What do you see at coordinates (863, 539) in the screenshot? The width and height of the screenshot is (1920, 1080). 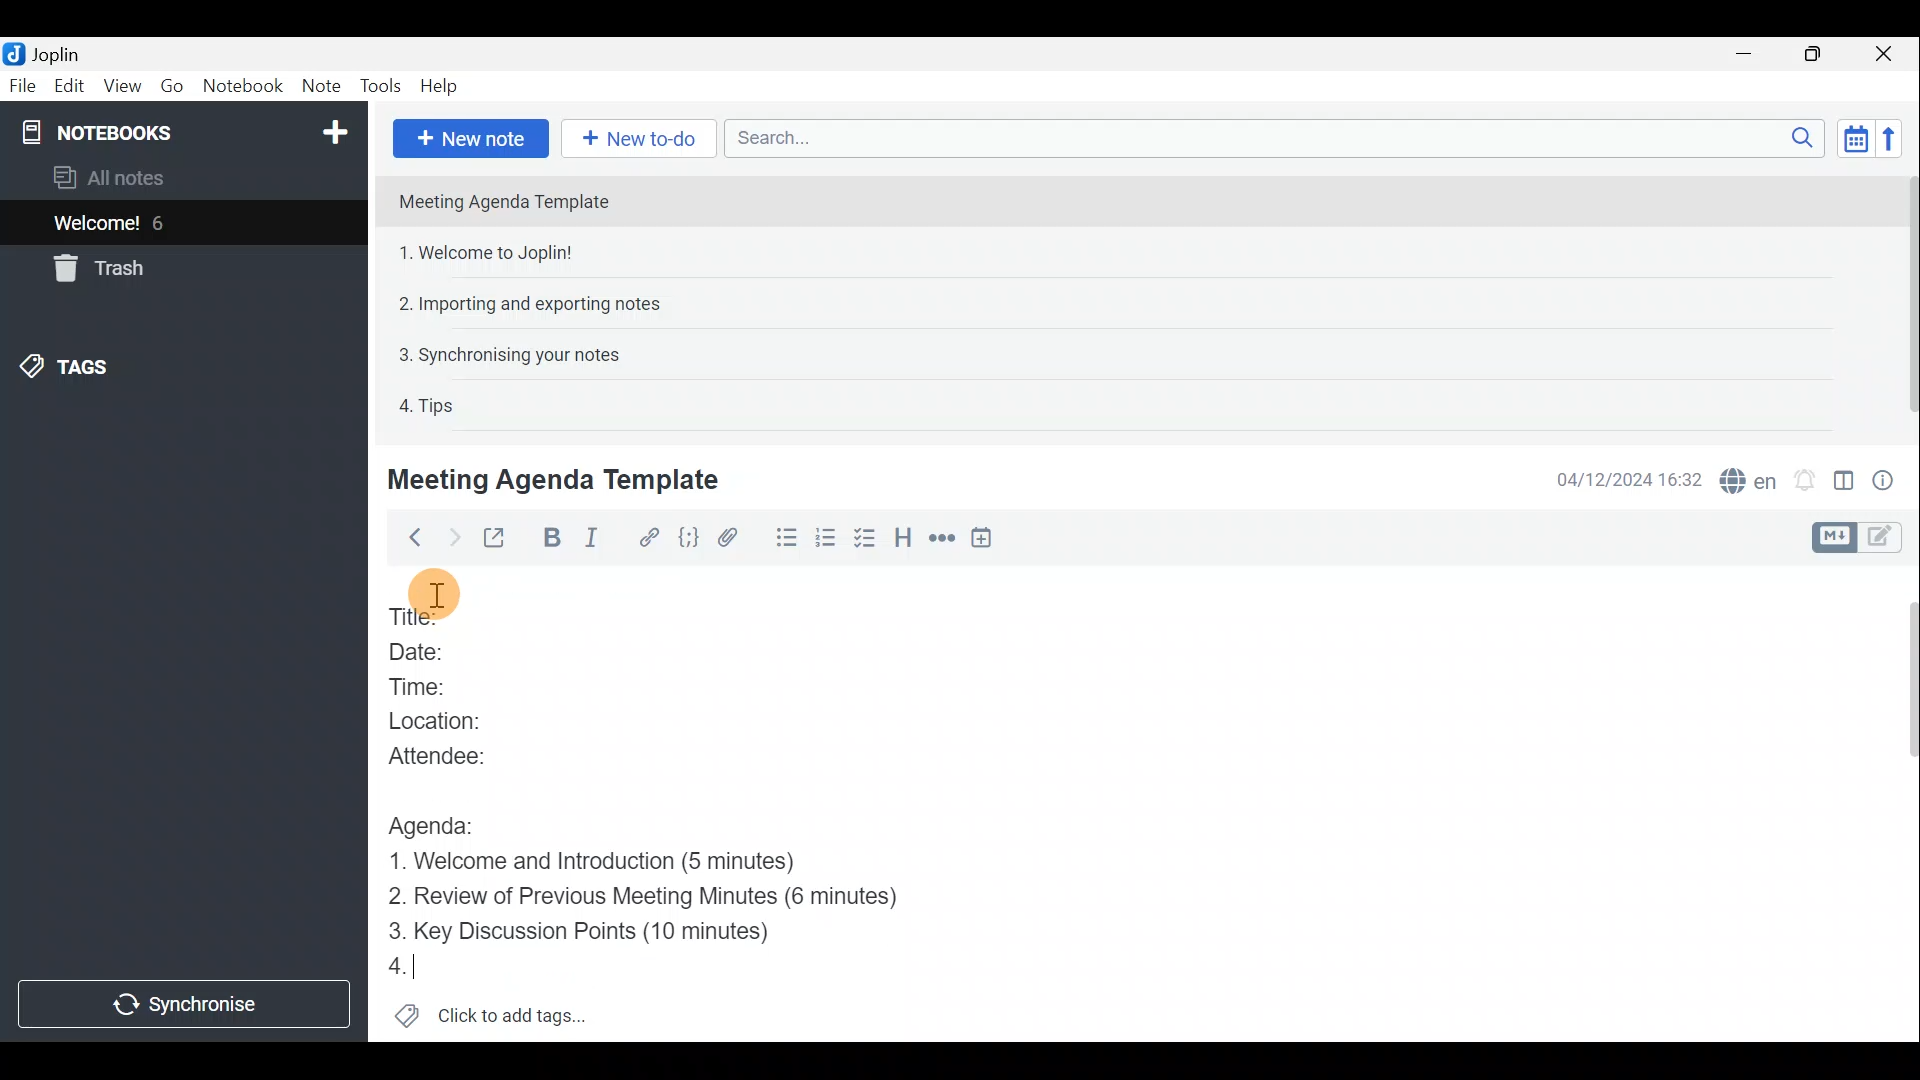 I see `Checkbox` at bounding box center [863, 539].